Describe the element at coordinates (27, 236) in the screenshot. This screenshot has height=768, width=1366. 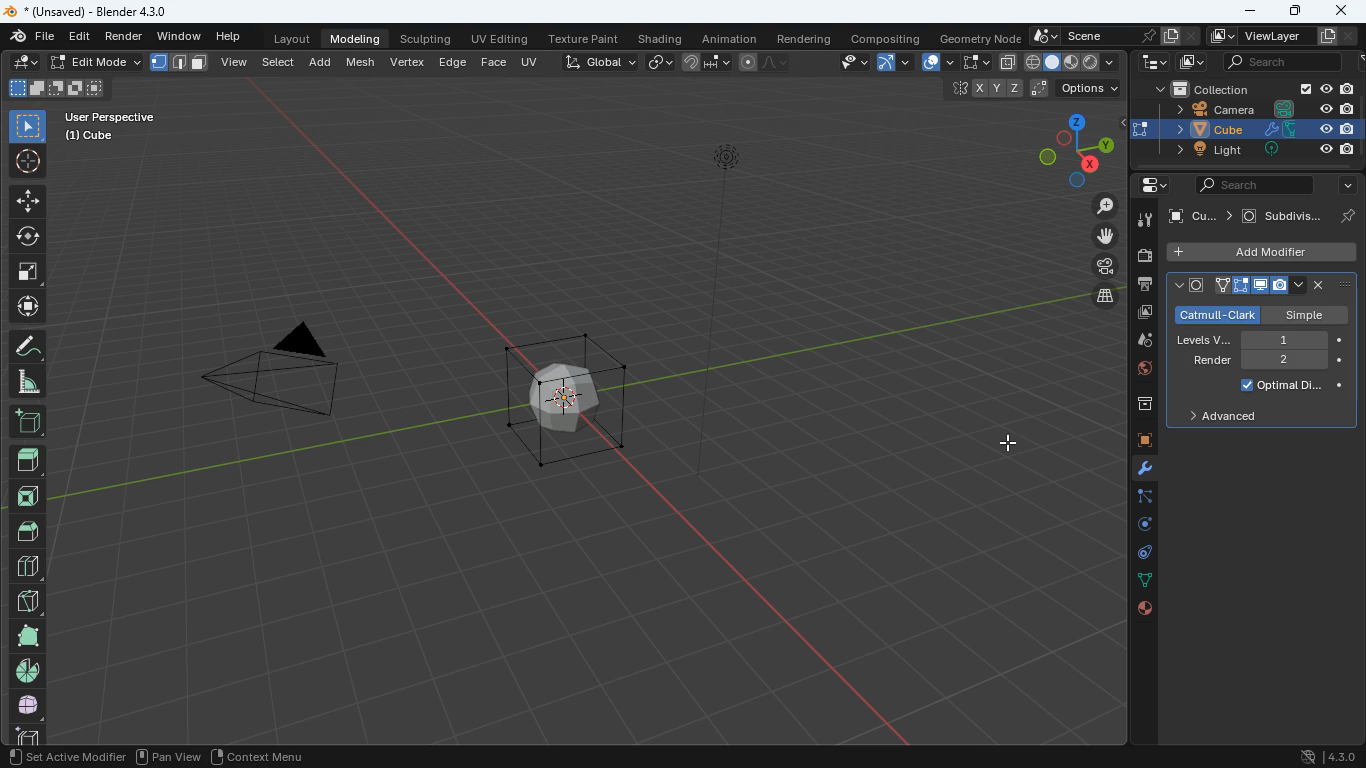
I see `rotate` at that location.